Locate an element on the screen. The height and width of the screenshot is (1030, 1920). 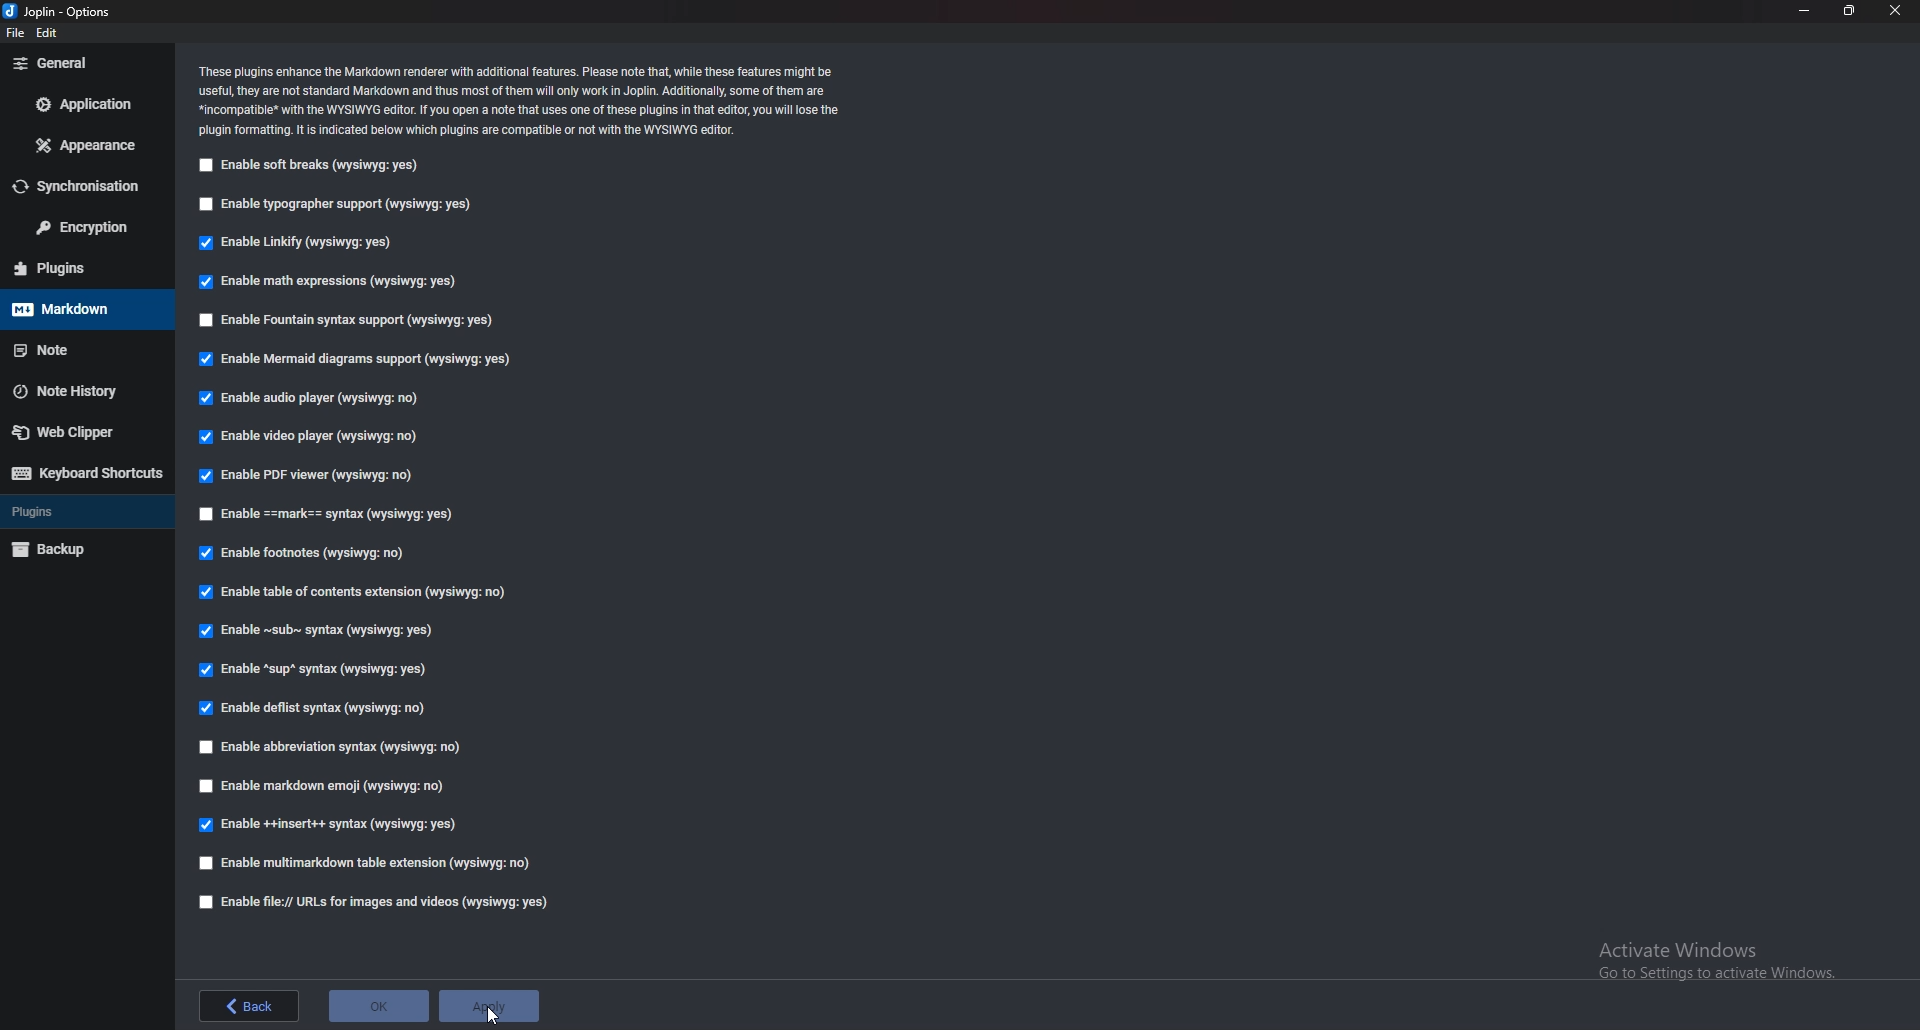
Enable file urls for images and videos is located at coordinates (376, 902).